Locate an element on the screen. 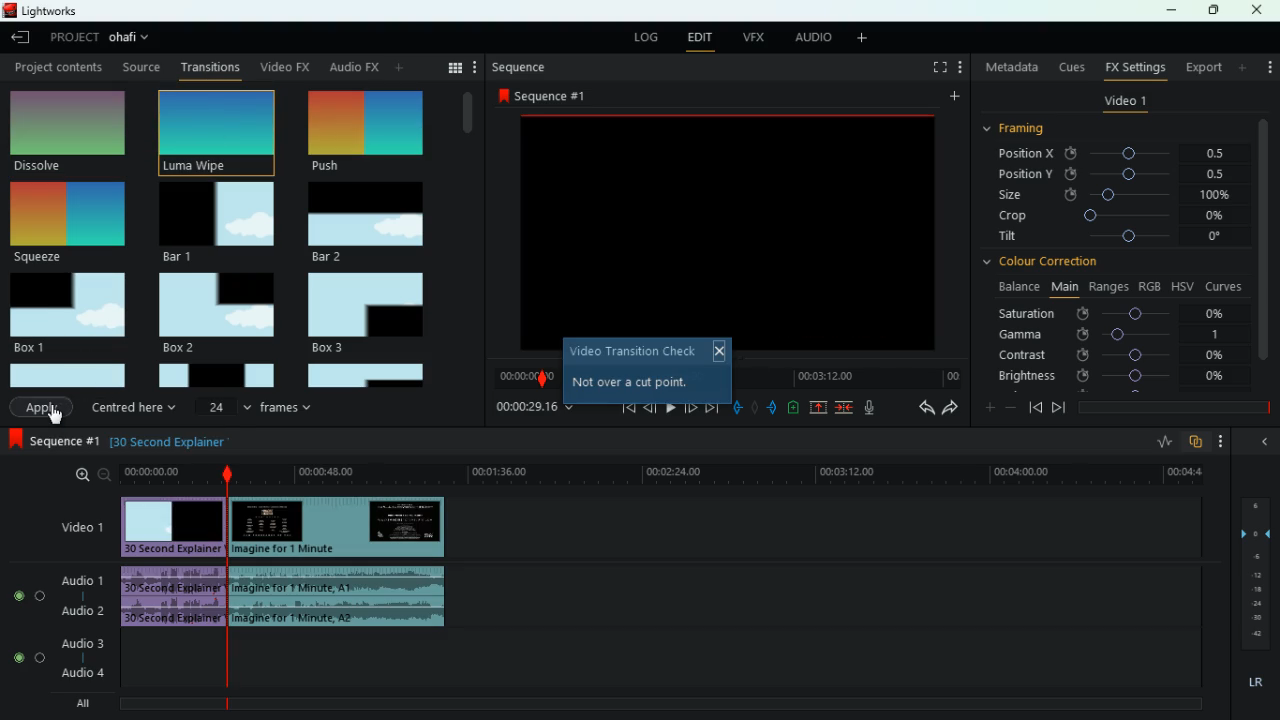 The height and width of the screenshot is (720, 1280). vertical scroll bar is located at coordinates (467, 238).